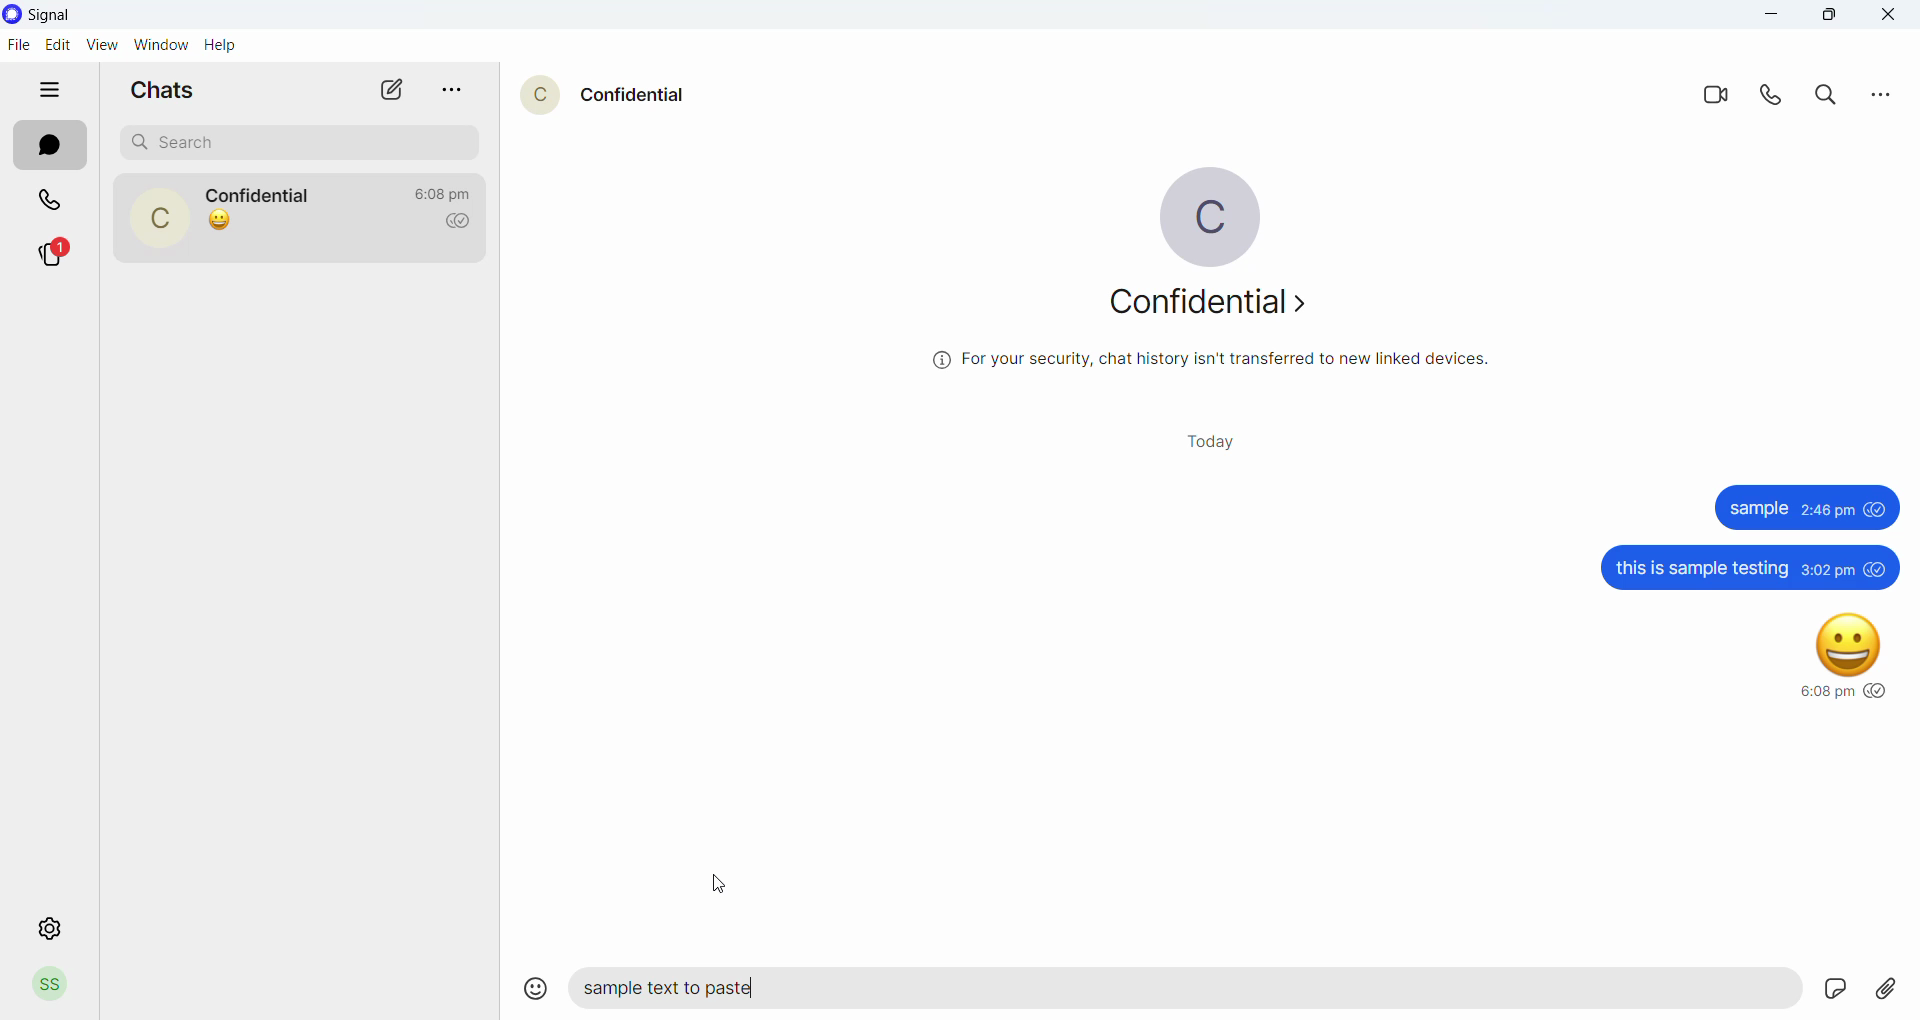 This screenshot has height=1020, width=1920. Describe the element at coordinates (52, 90) in the screenshot. I see `hide` at that location.